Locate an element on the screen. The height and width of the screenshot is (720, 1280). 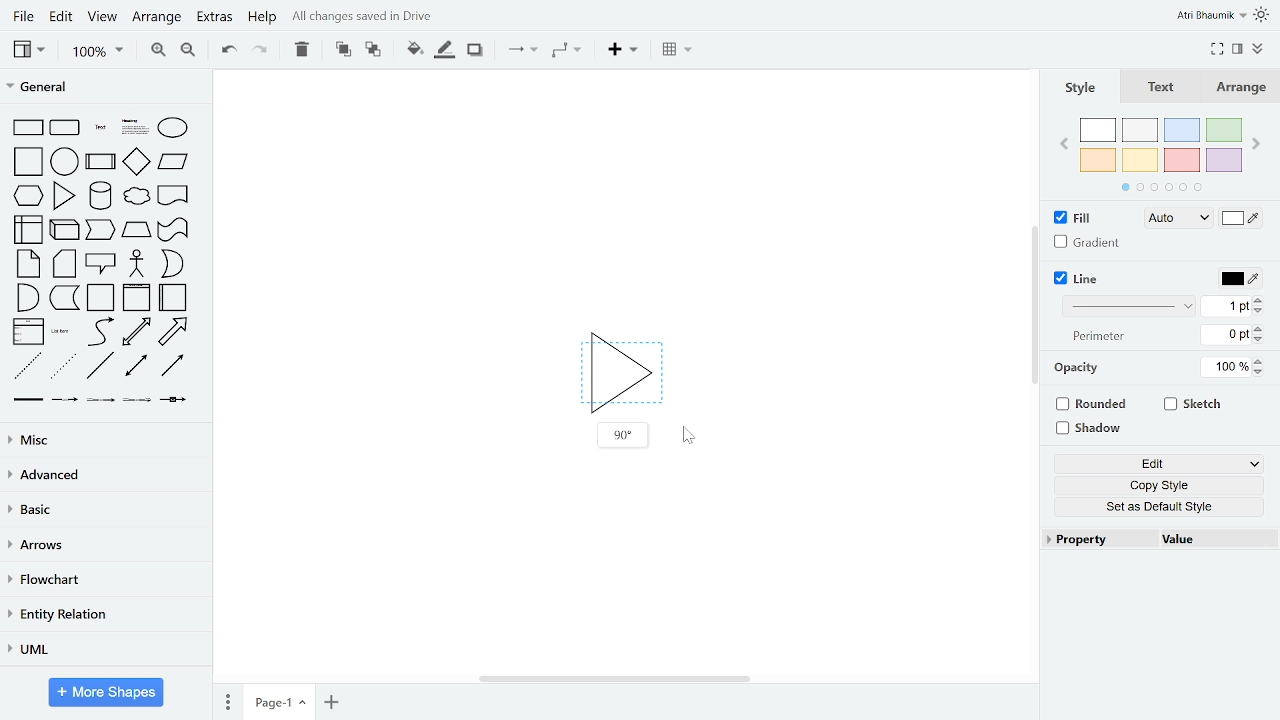
opacity is located at coordinates (1079, 368).